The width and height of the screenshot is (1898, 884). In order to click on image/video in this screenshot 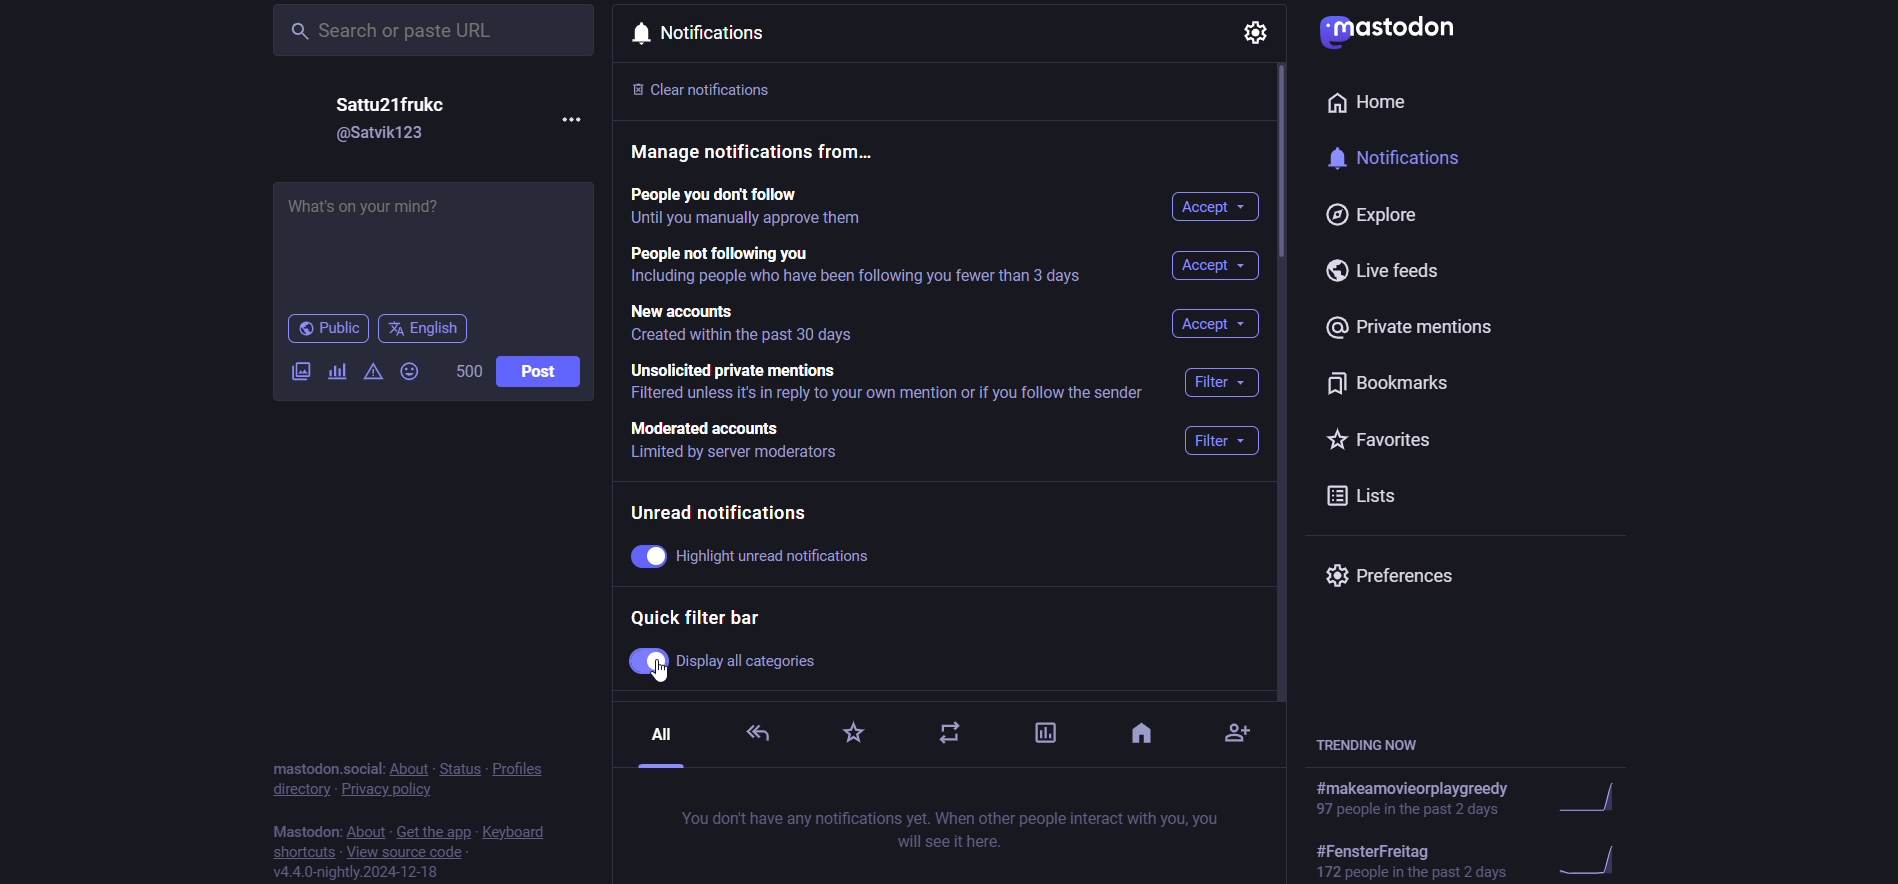, I will do `click(293, 373)`.